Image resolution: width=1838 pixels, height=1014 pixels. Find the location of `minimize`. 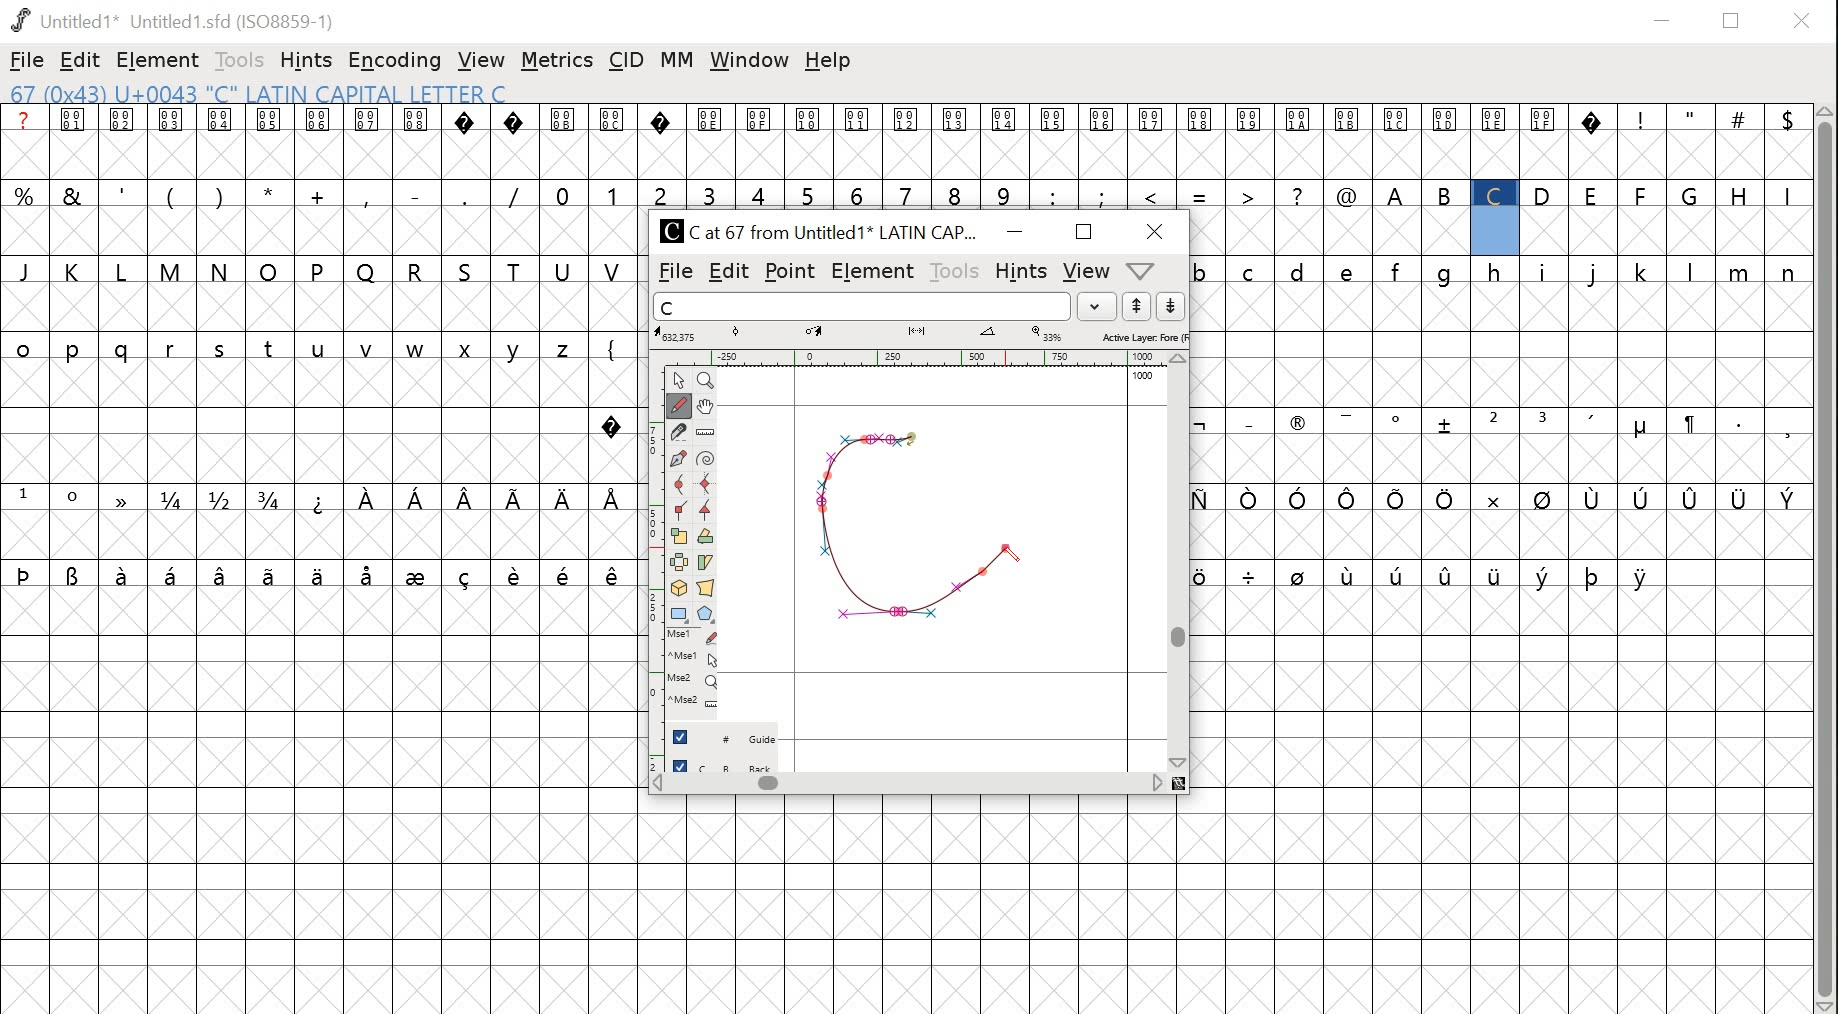

minimize is located at coordinates (1665, 18).